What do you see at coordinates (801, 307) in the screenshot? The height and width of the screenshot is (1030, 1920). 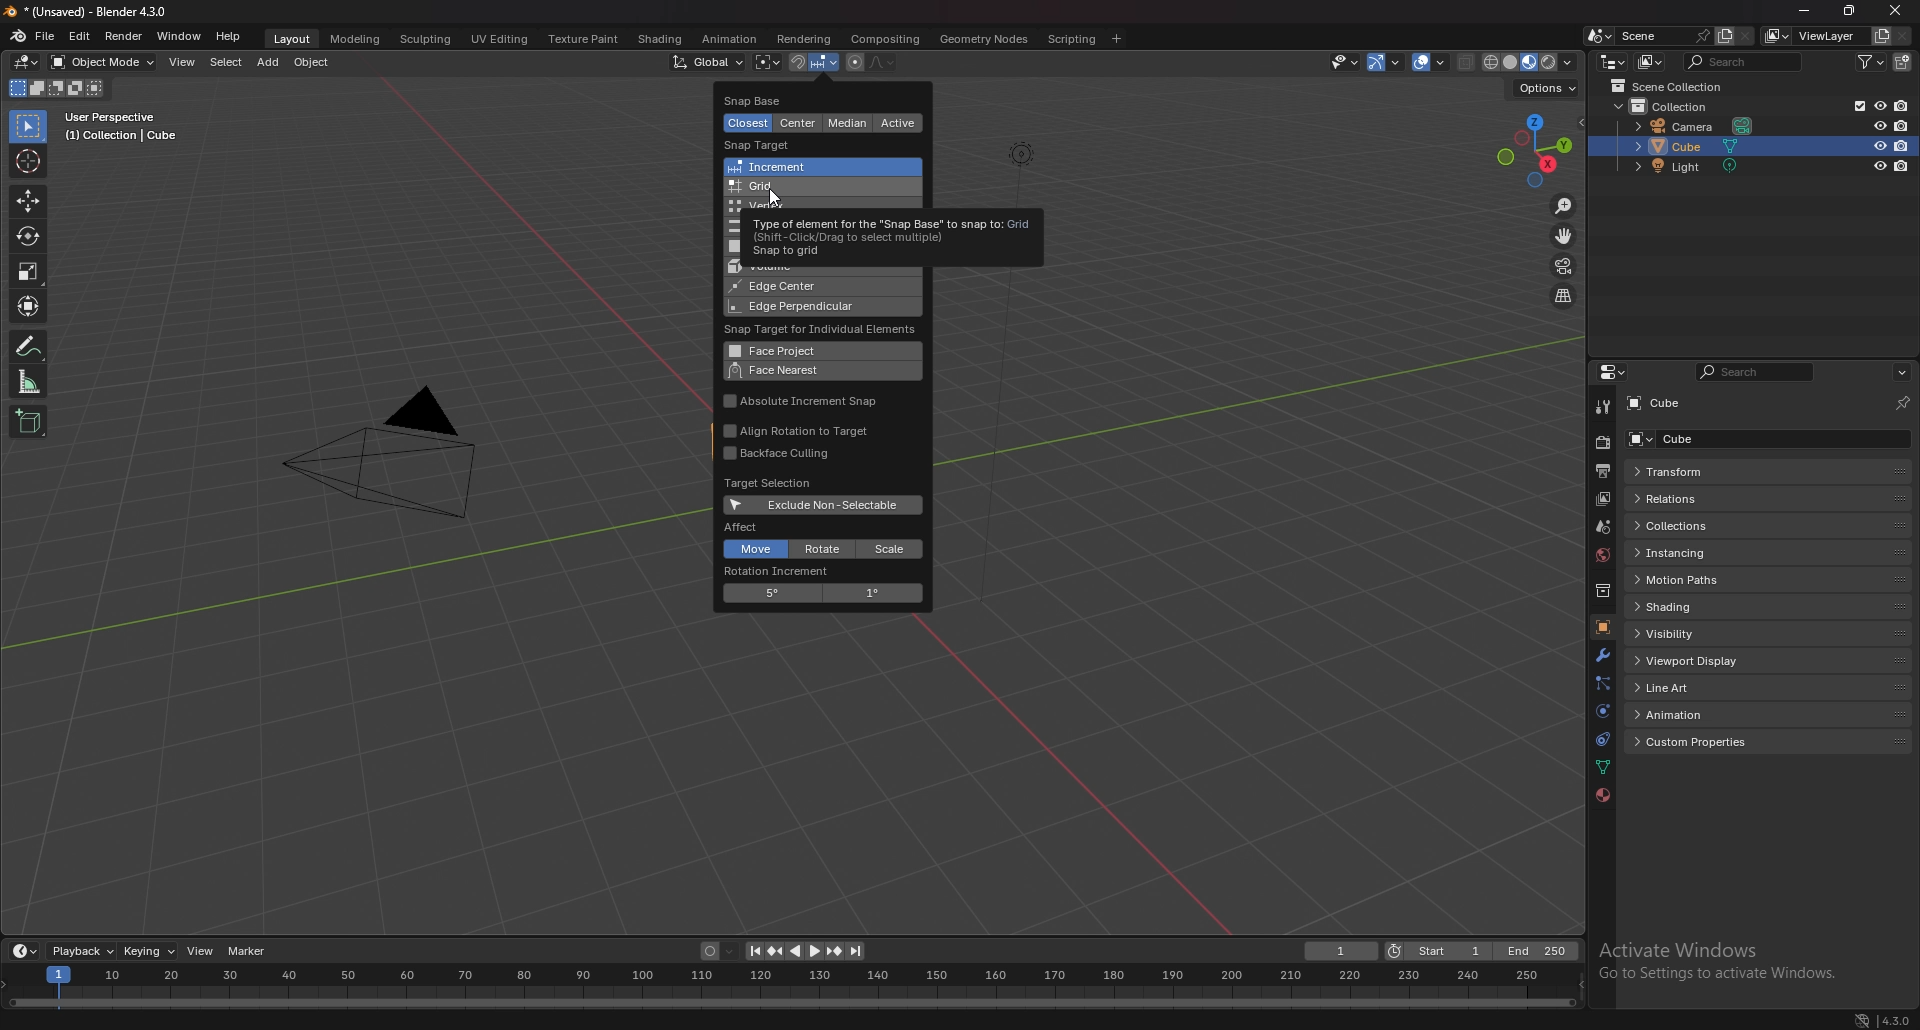 I see `edge perpendicular` at bounding box center [801, 307].